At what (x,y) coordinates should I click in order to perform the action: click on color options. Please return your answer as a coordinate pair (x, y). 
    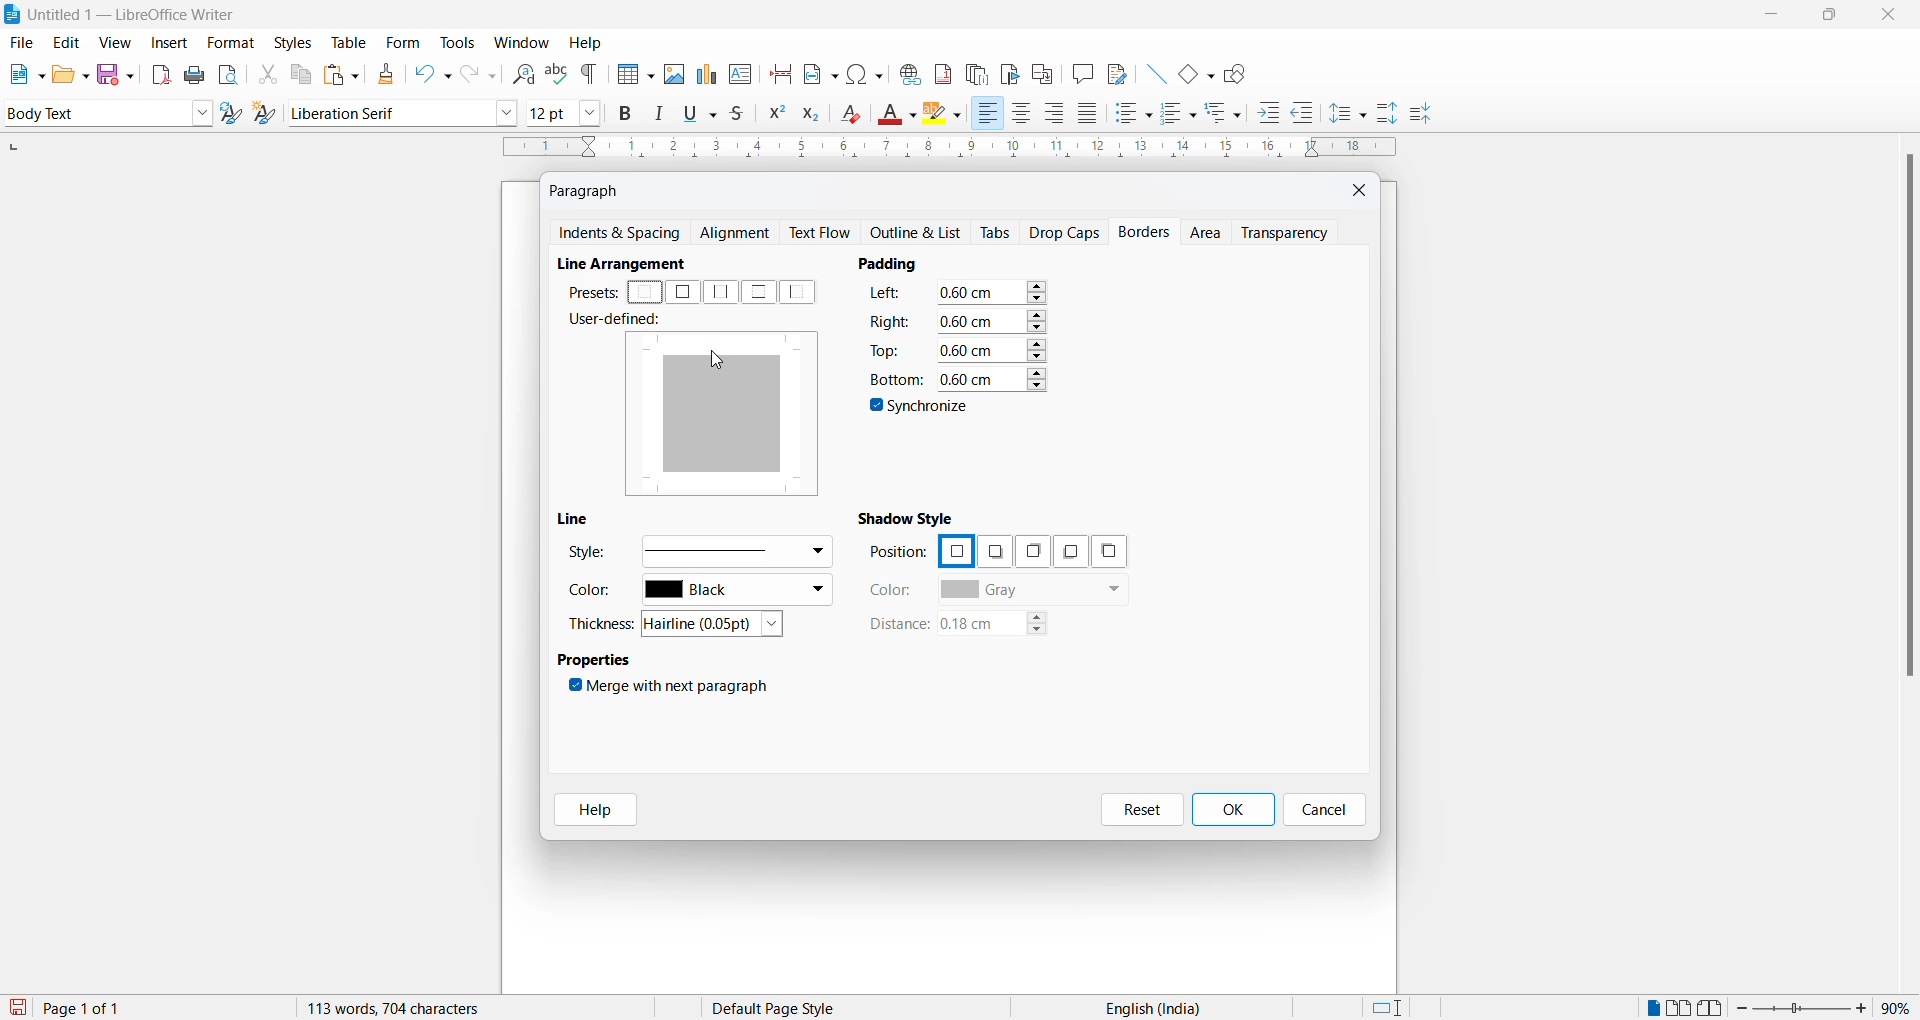
    Looking at the image, I should click on (1033, 591).